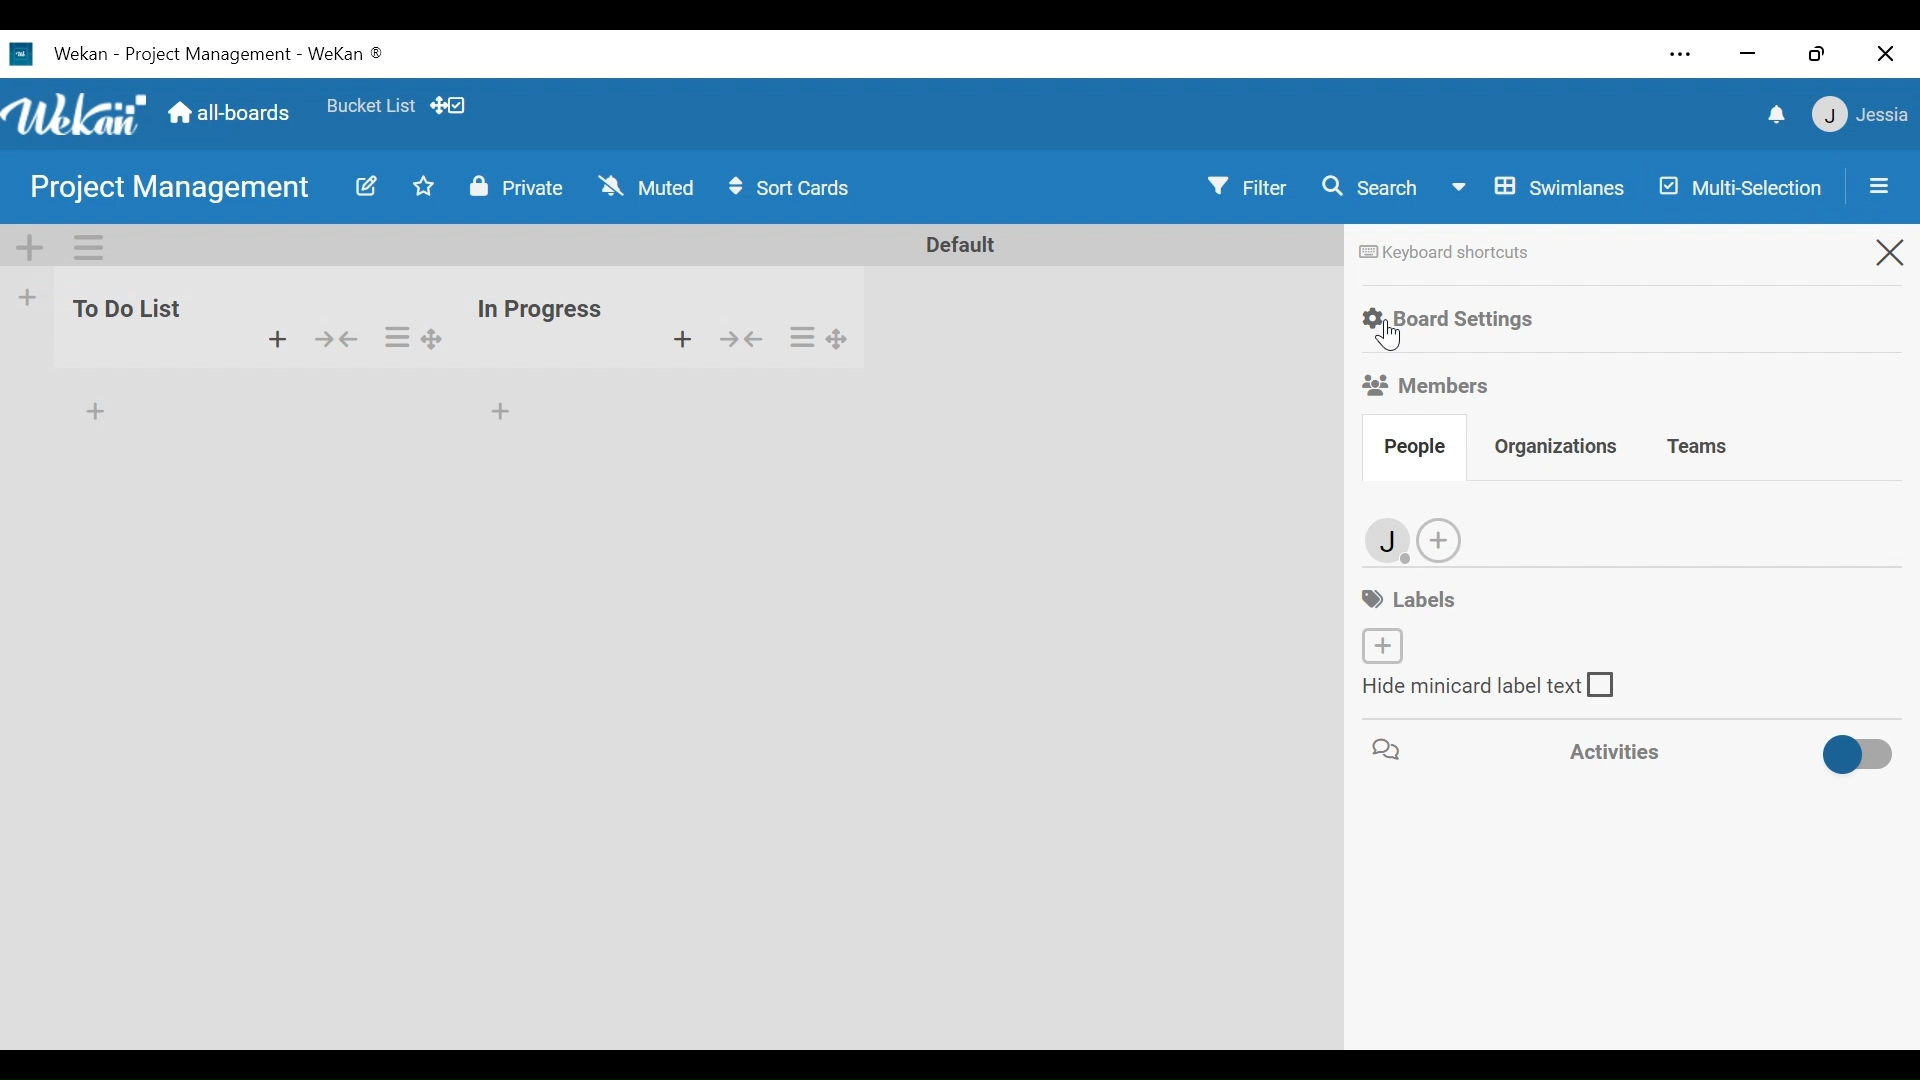 The image size is (1920, 1080). Describe the element at coordinates (955, 244) in the screenshot. I see `Default` at that location.